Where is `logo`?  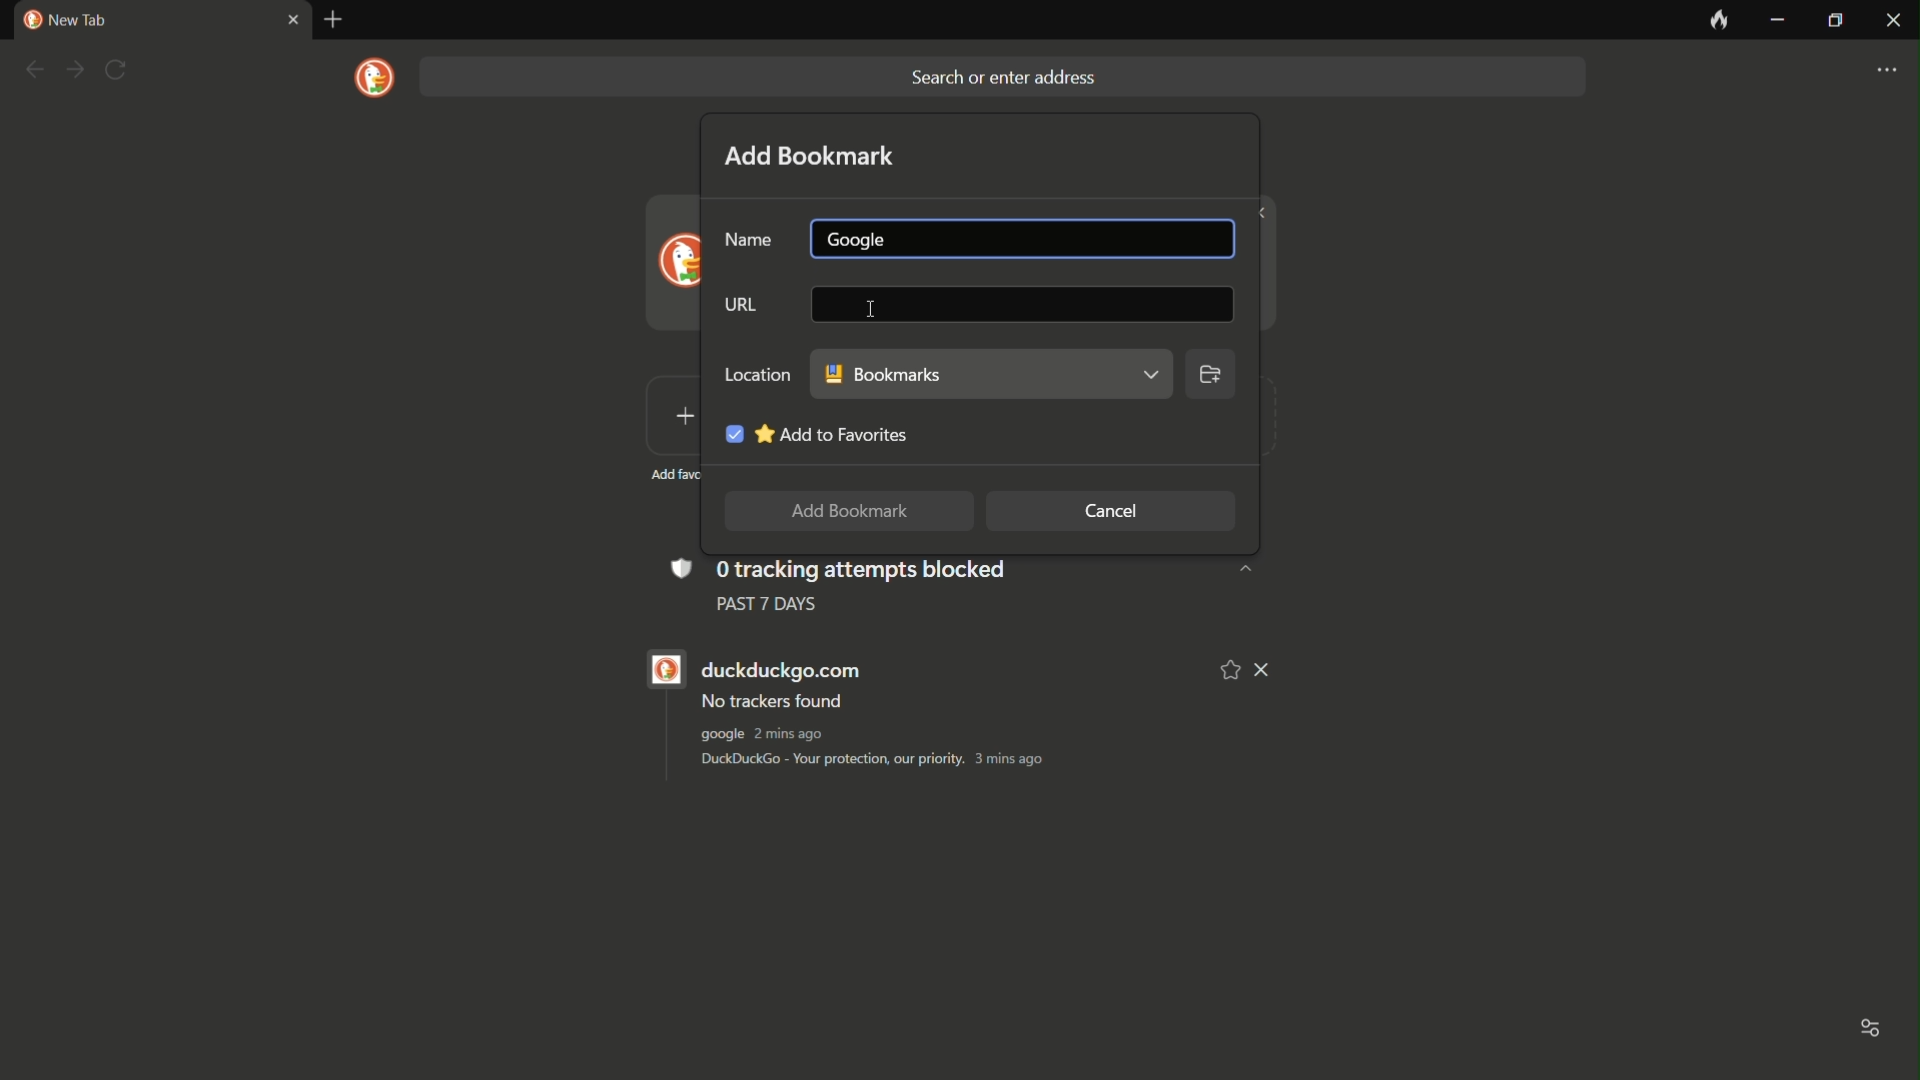
logo is located at coordinates (376, 78).